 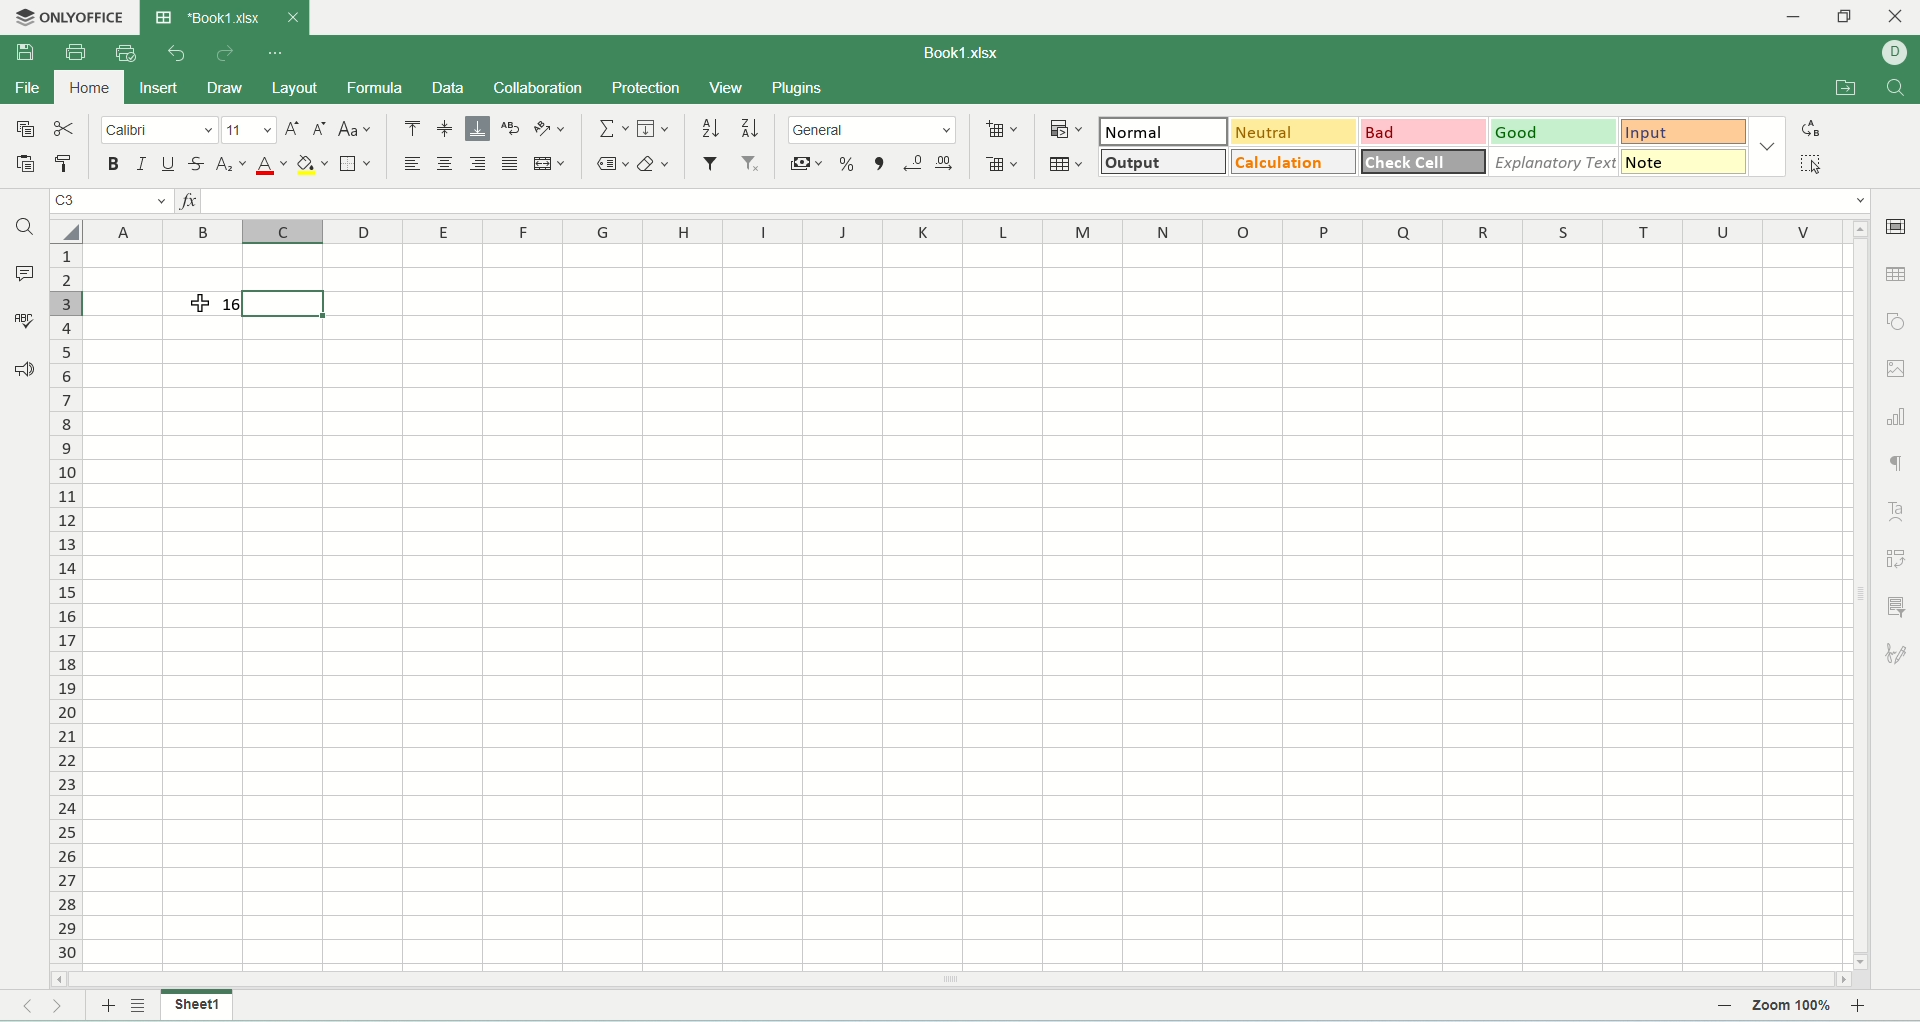 What do you see at coordinates (1898, 366) in the screenshot?
I see `image setting` at bounding box center [1898, 366].